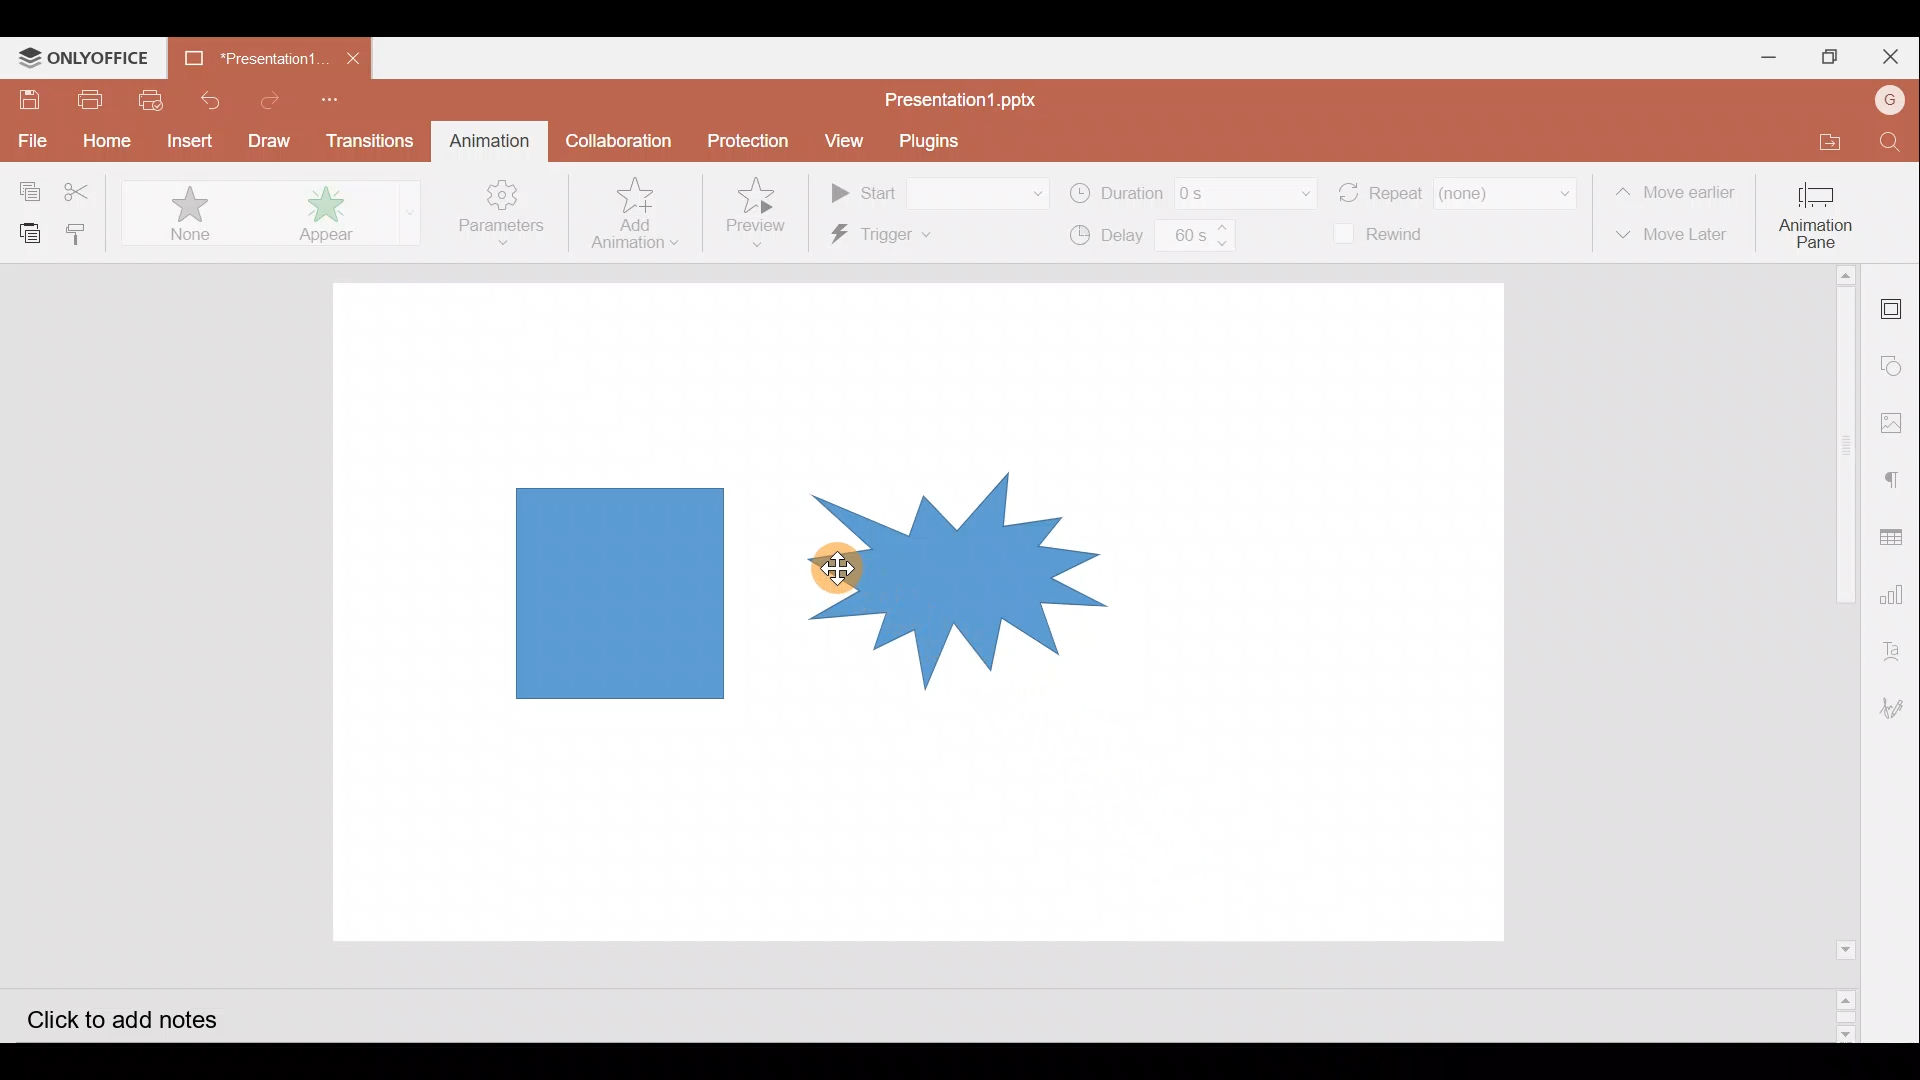 This screenshot has width=1920, height=1080. I want to click on Quick print, so click(151, 98).